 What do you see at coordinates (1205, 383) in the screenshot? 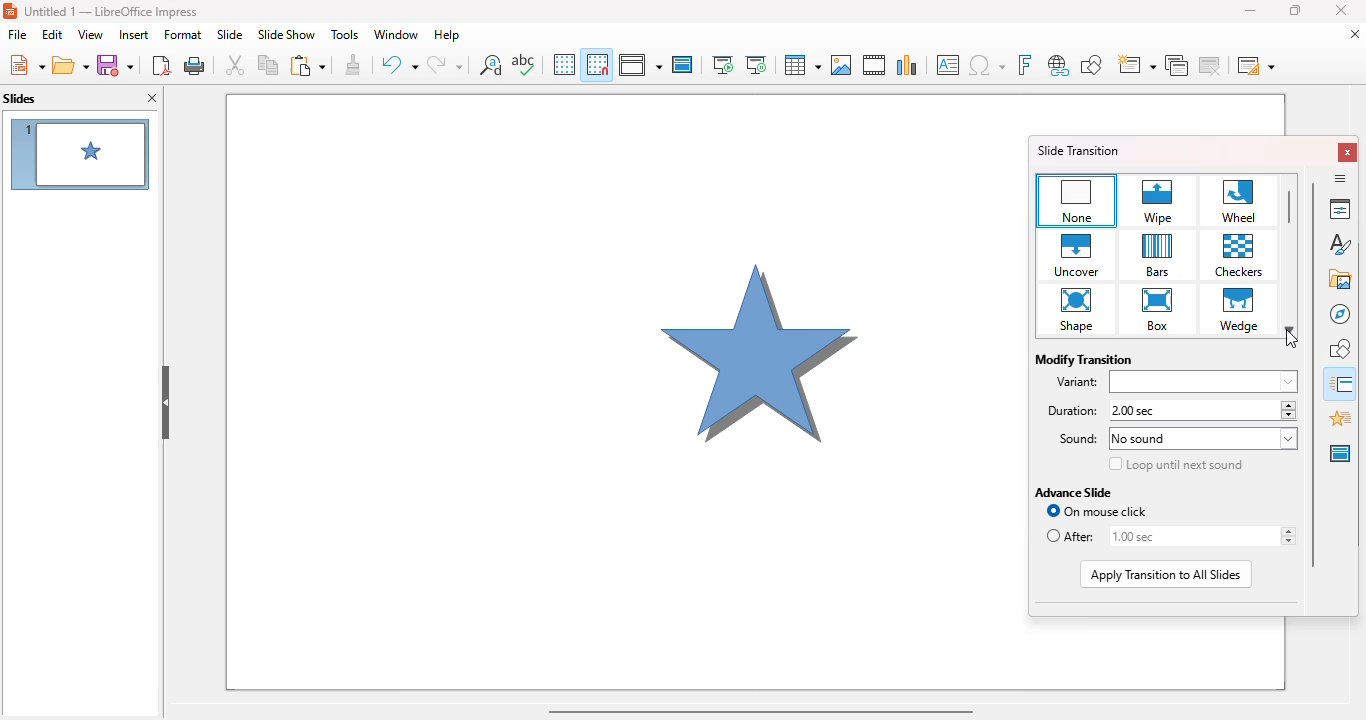
I see `variant` at bounding box center [1205, 383].